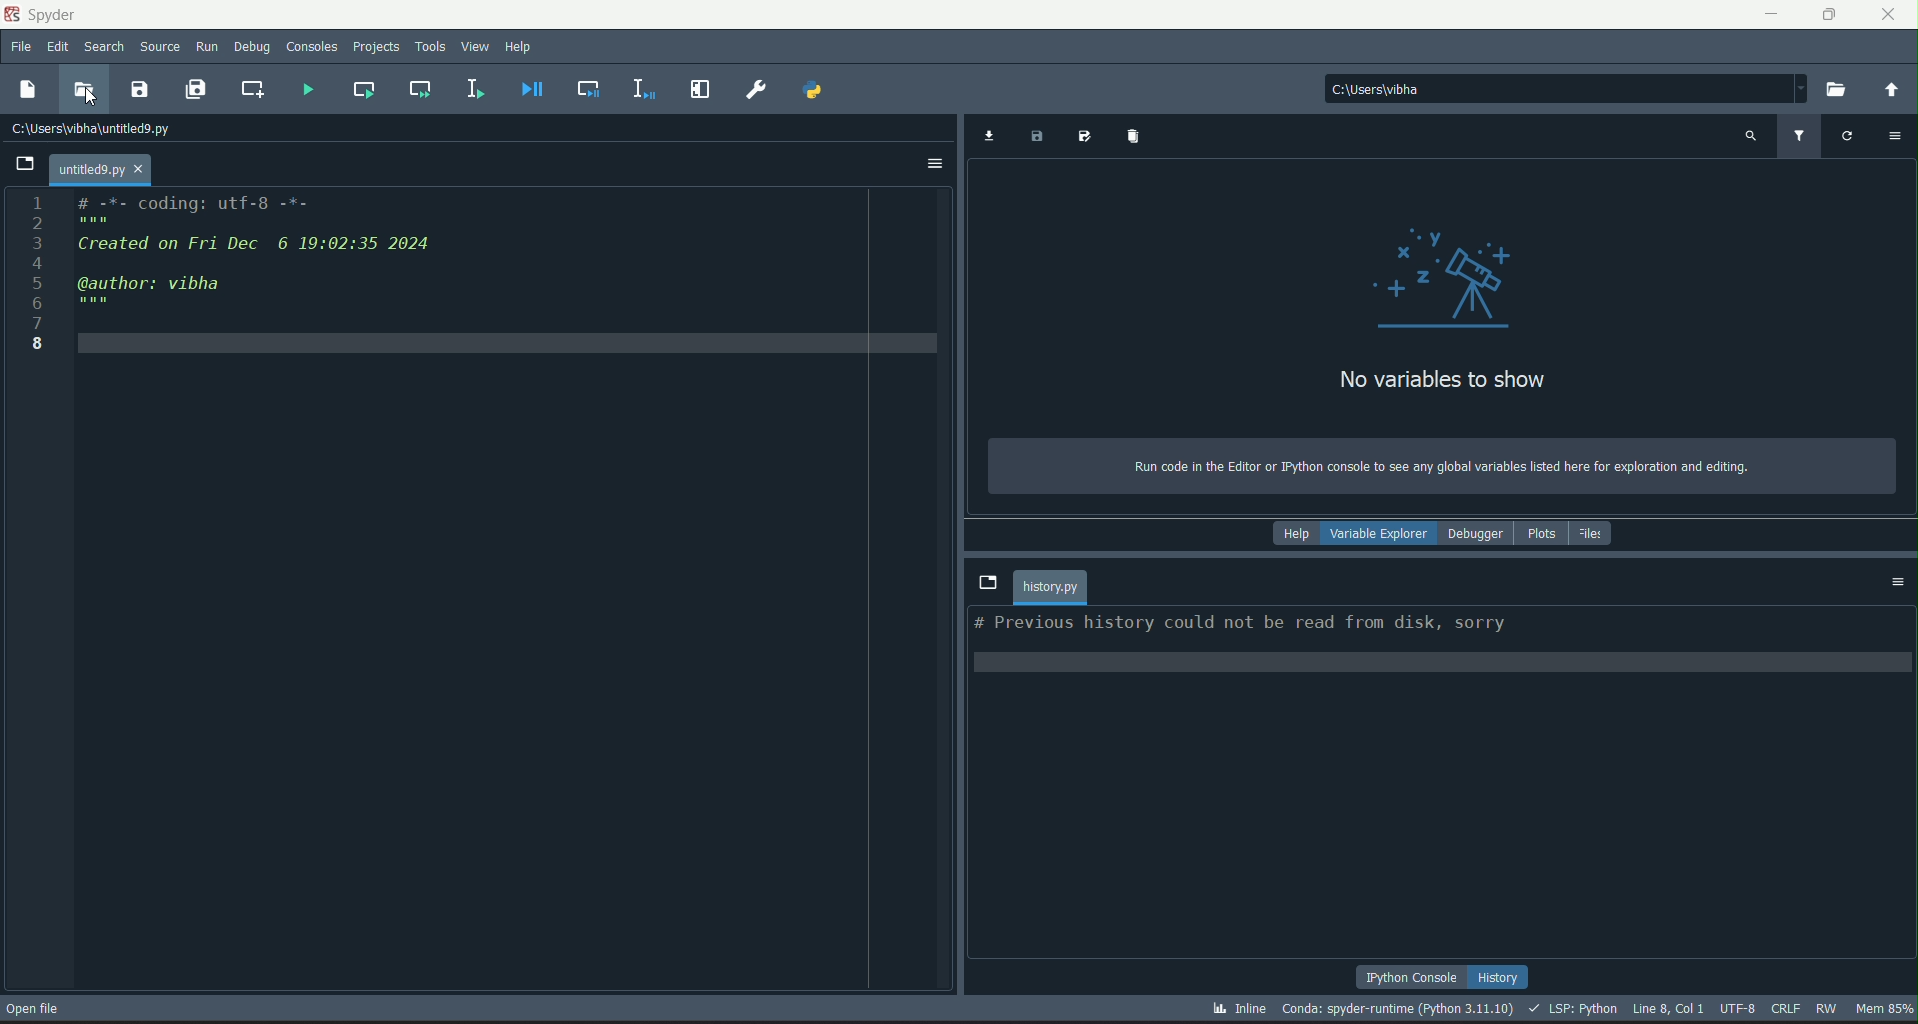  Describe the element at coordinates (99, 169) in the screenshot. I see `file name` at that location.